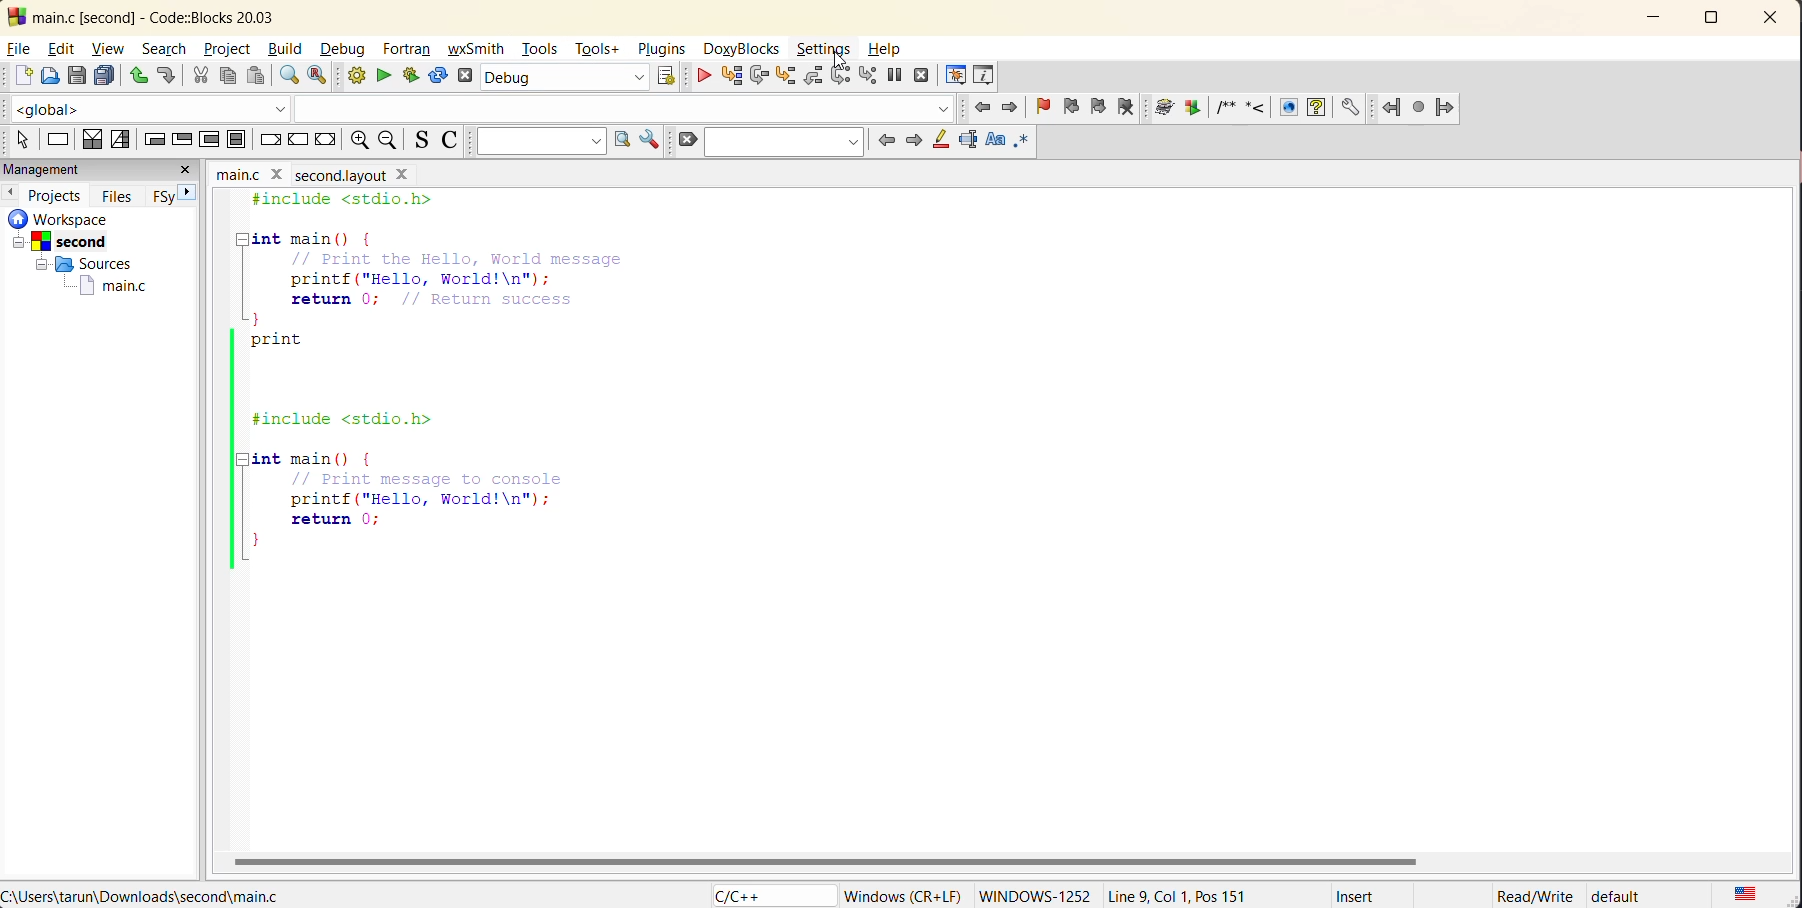 This screenshot has height=908, width=1802. What do you see at coordinates (329, 141) in the screenshot?
I see `return instruction` at bounding box center [329, 141].